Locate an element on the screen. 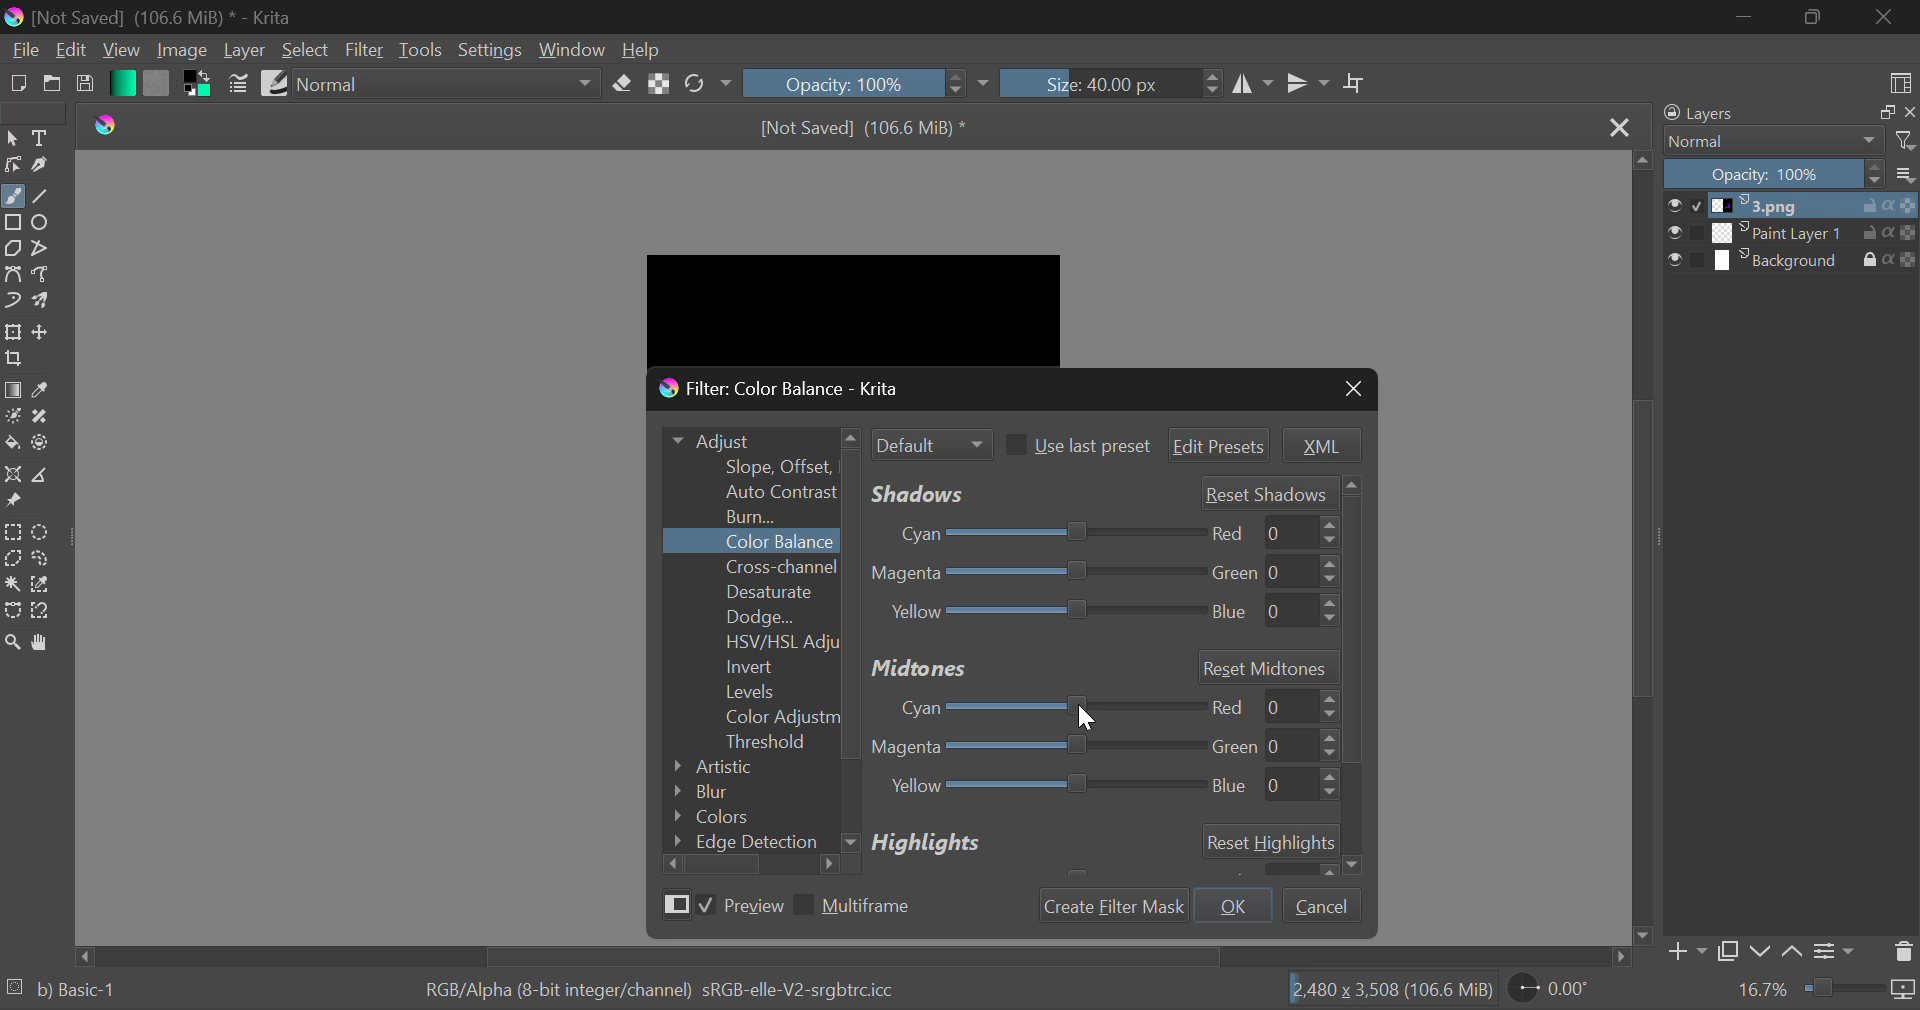  Polylines is located at coordinates (41, 251).